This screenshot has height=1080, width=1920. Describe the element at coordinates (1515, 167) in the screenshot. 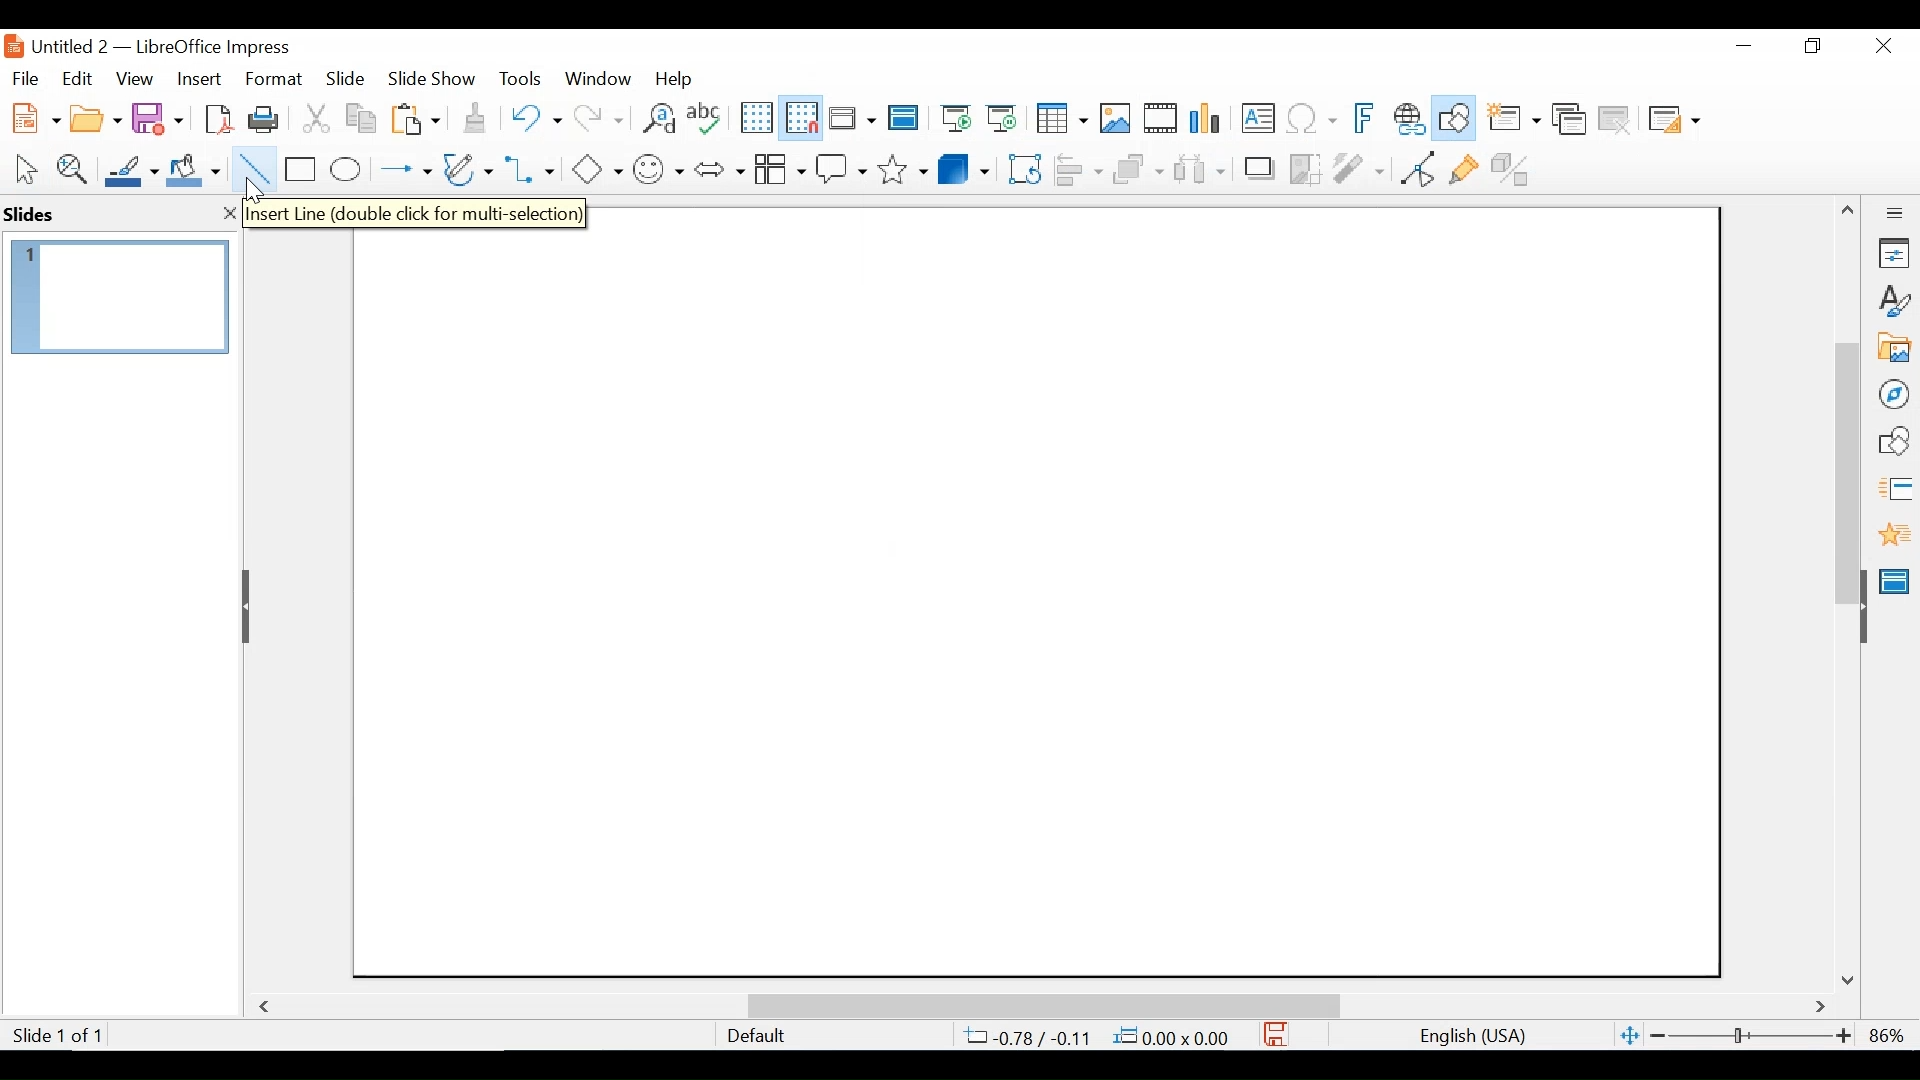

I see `Toggle Extrusion` at that location.